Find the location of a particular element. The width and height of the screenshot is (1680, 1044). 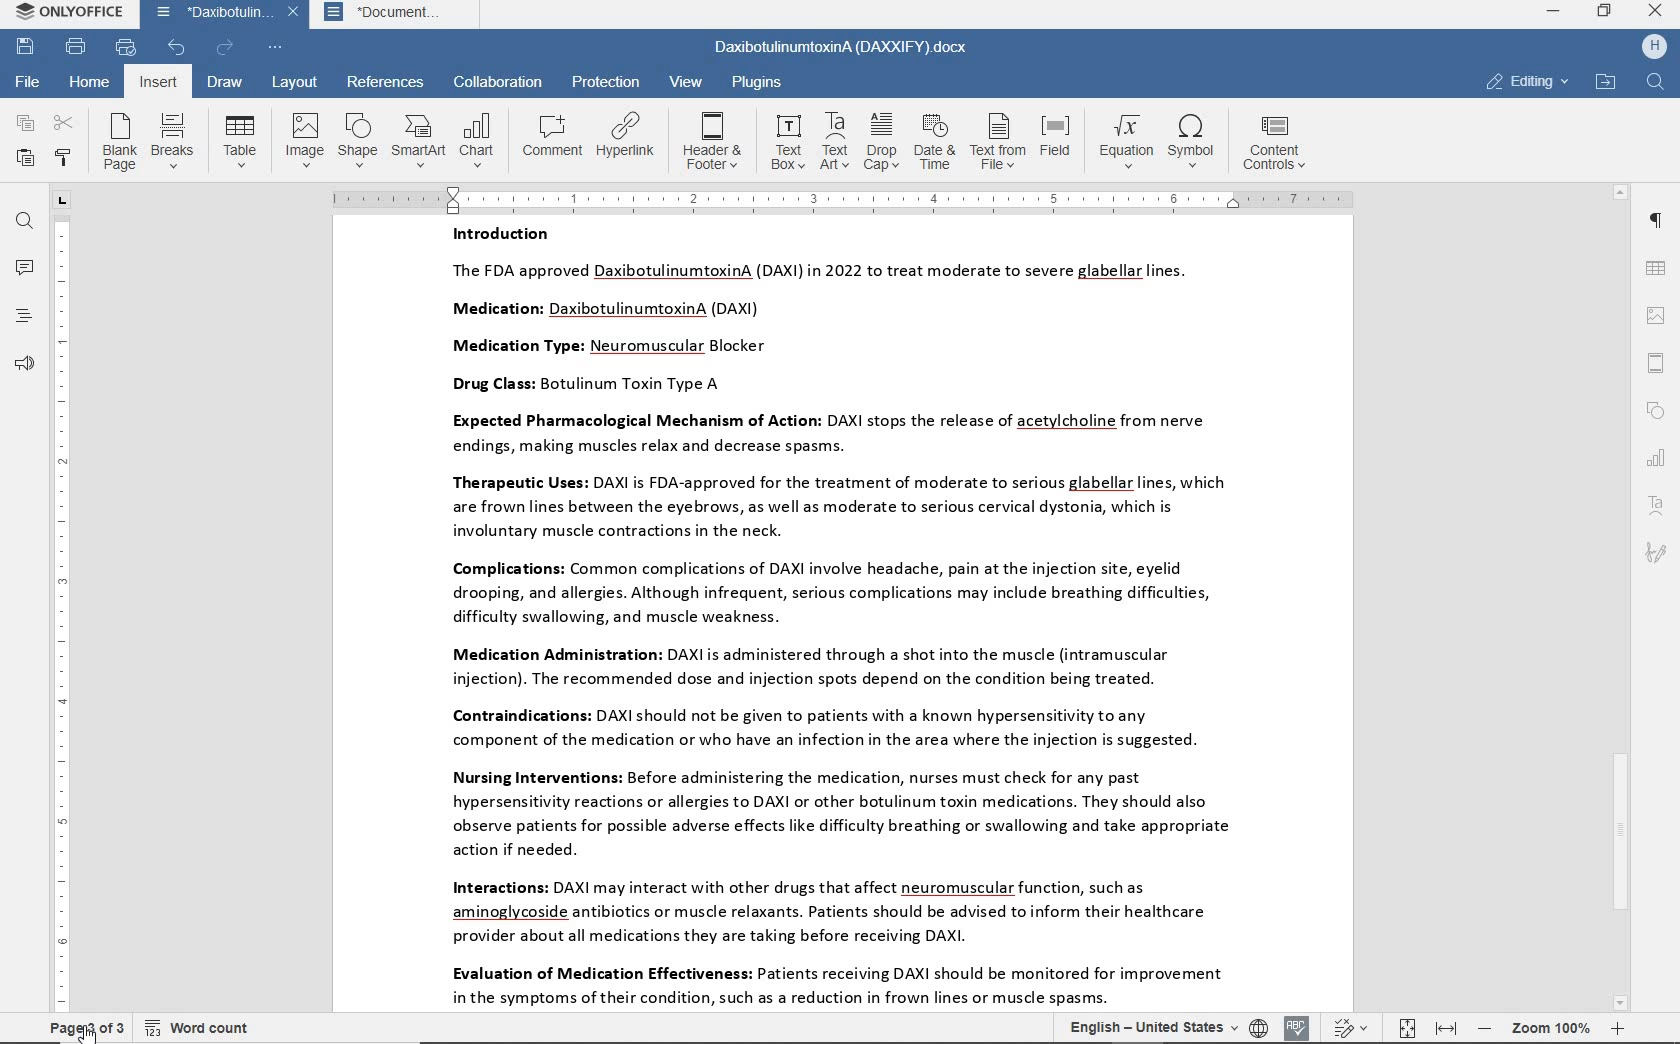

SmartArt is located at coordinates (418, 141).